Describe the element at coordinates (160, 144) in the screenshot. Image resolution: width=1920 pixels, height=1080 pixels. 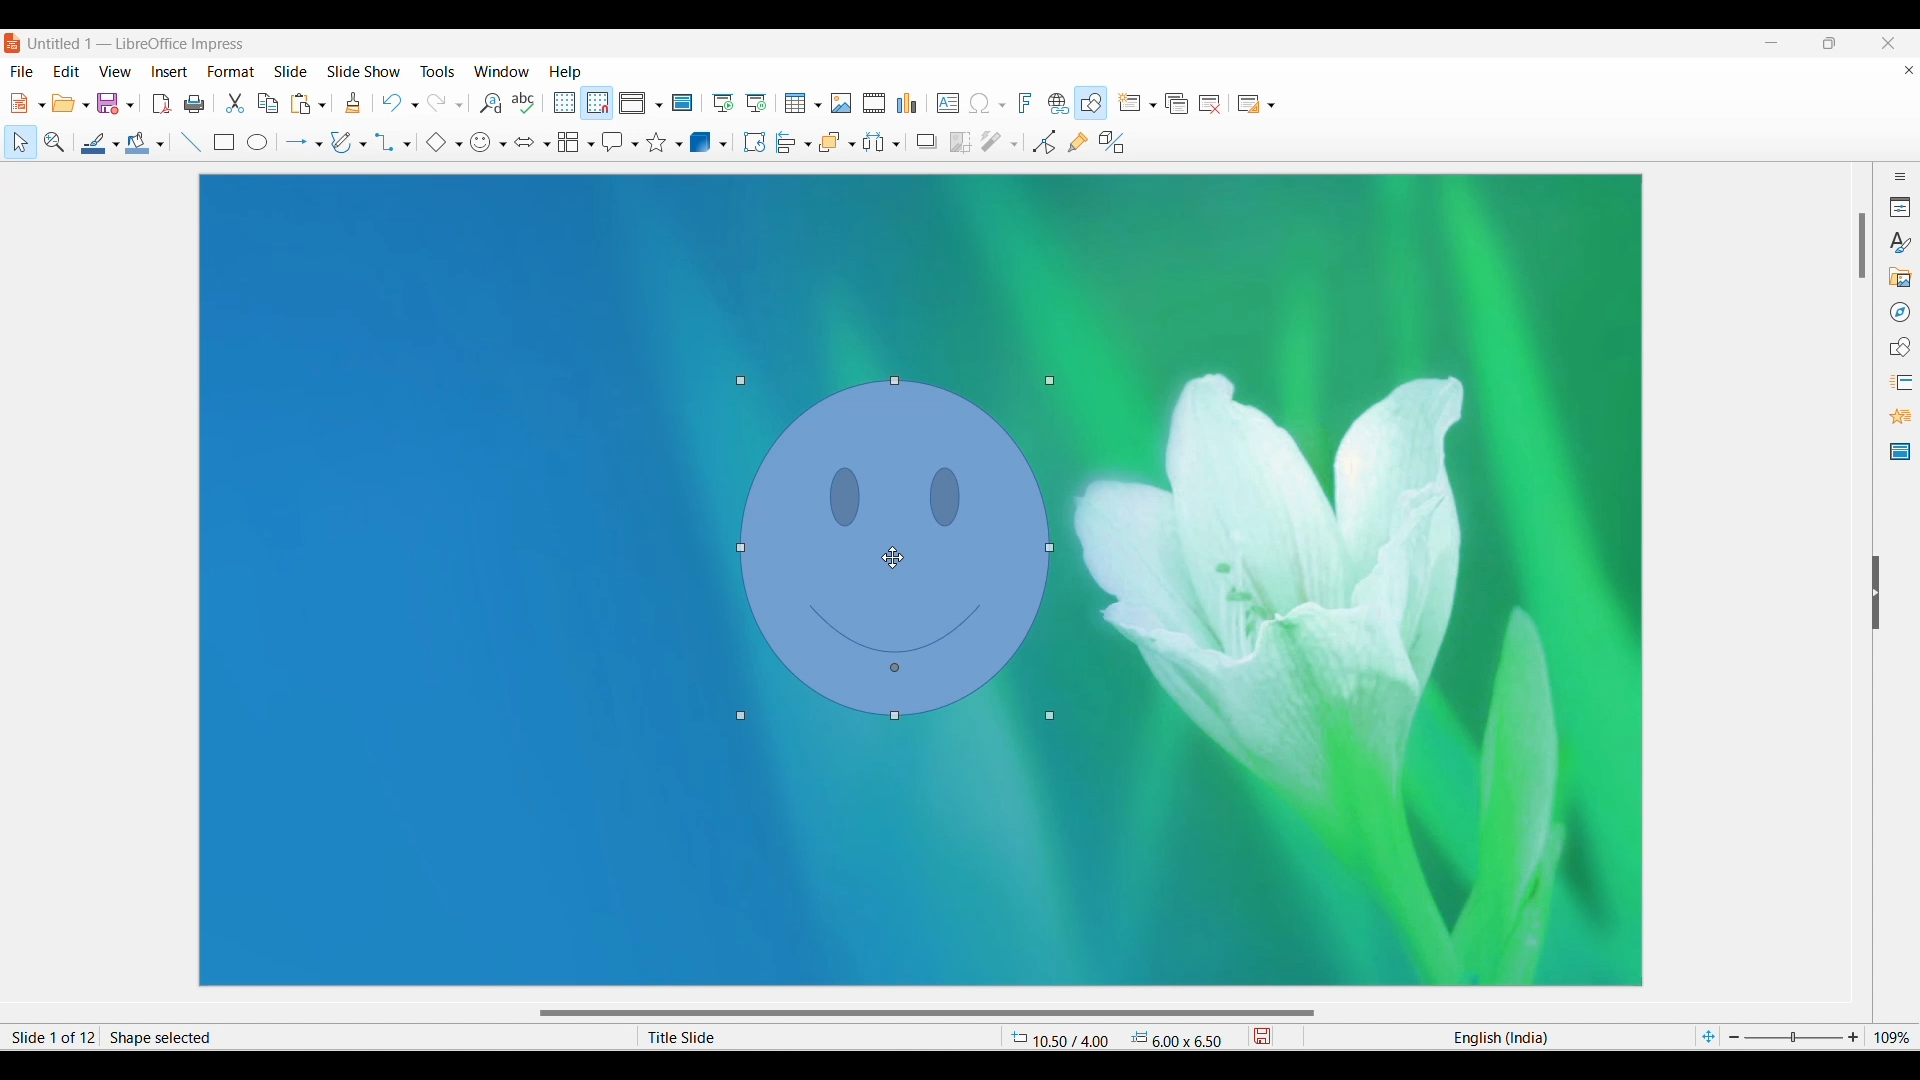
I see `Fill options` at that location.